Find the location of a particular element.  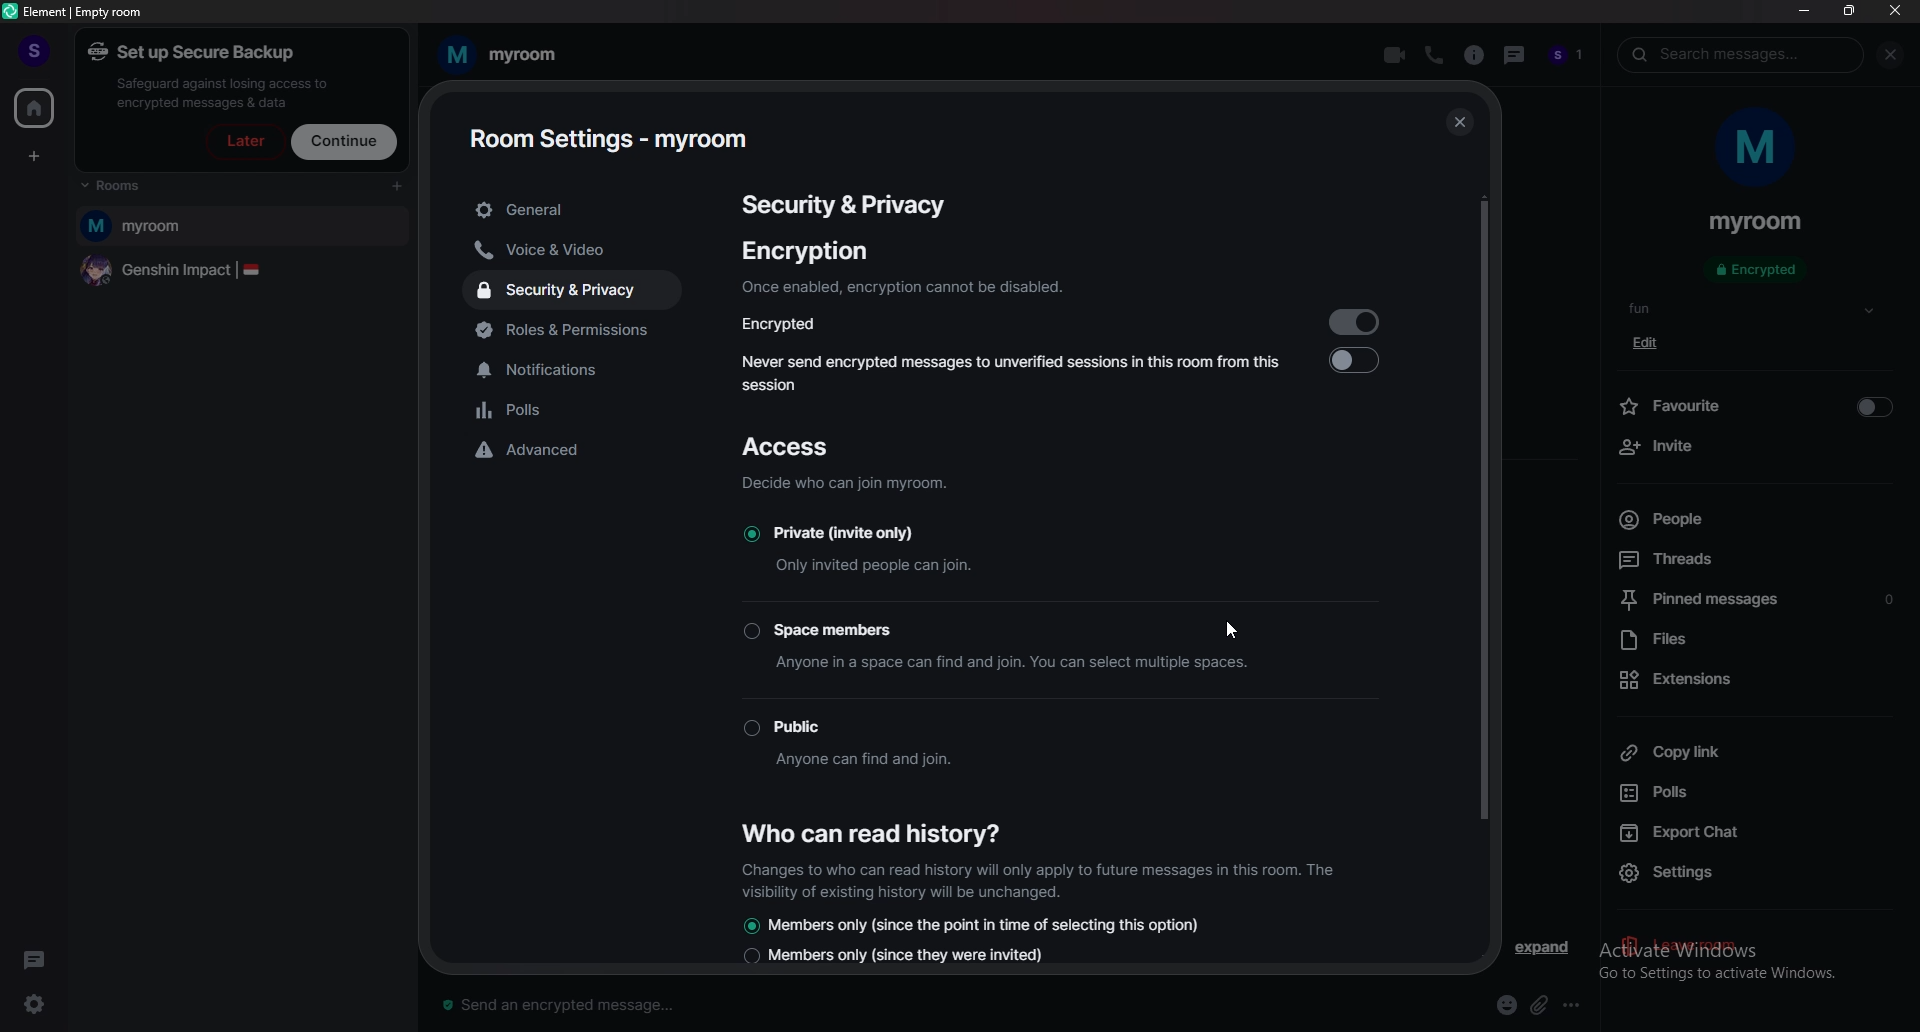

Never send encrypted messages to unverified sessions in this room from this session is located at coordinates (1008, 370).